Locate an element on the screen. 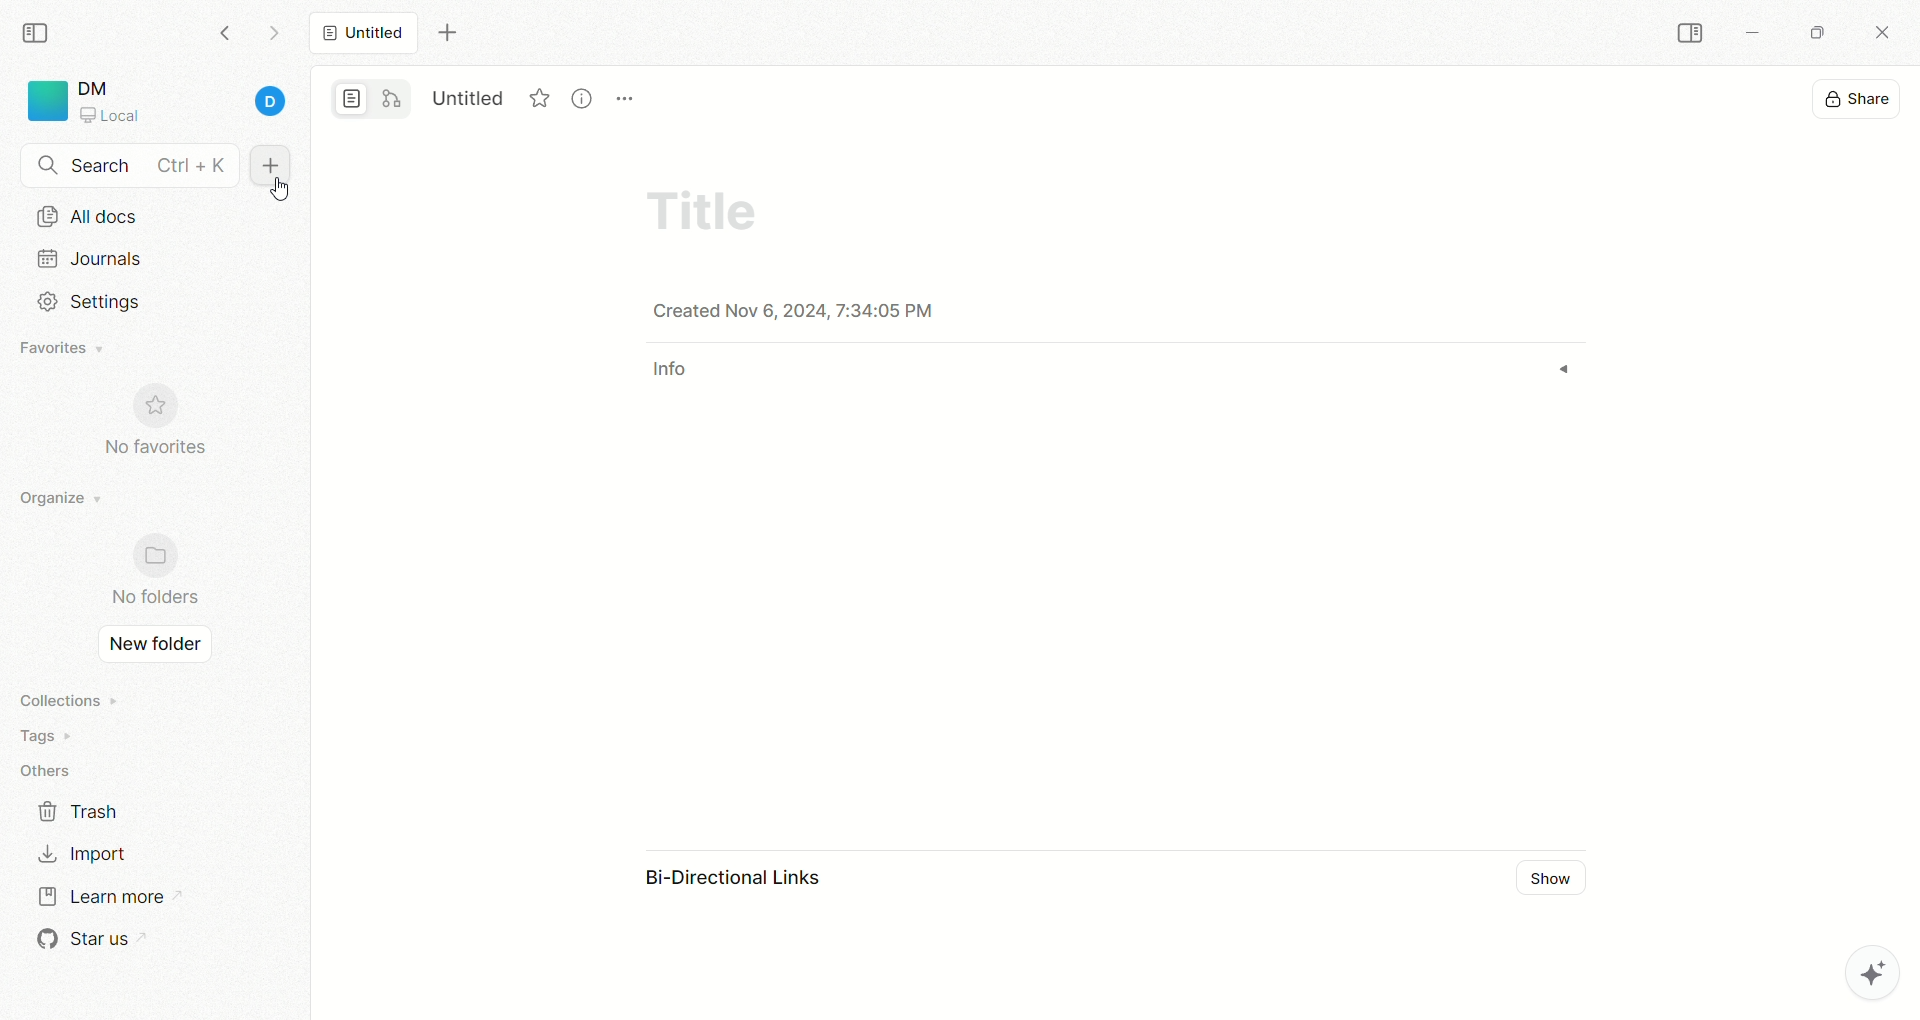 The width and height of the screenshot is (1920, 1020). page mode is located at coordinates (353, 101).